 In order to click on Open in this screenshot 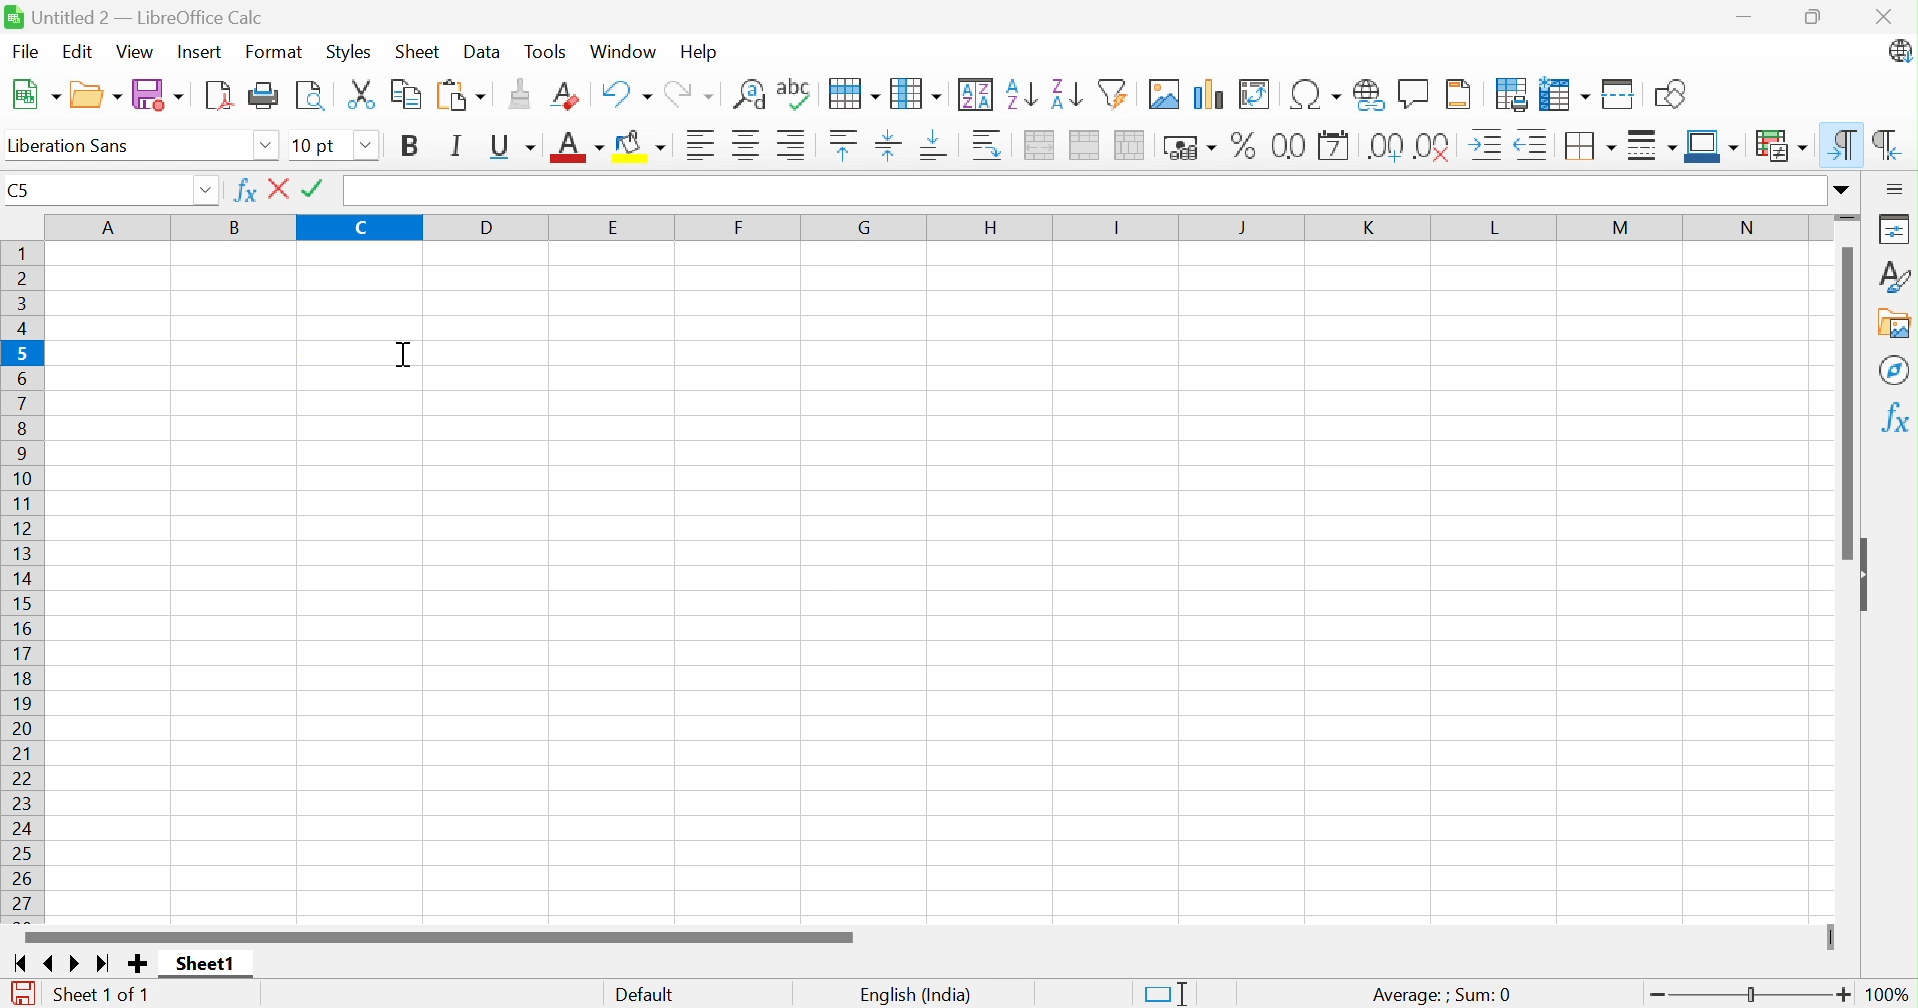, I will do `click(97, 94)`.